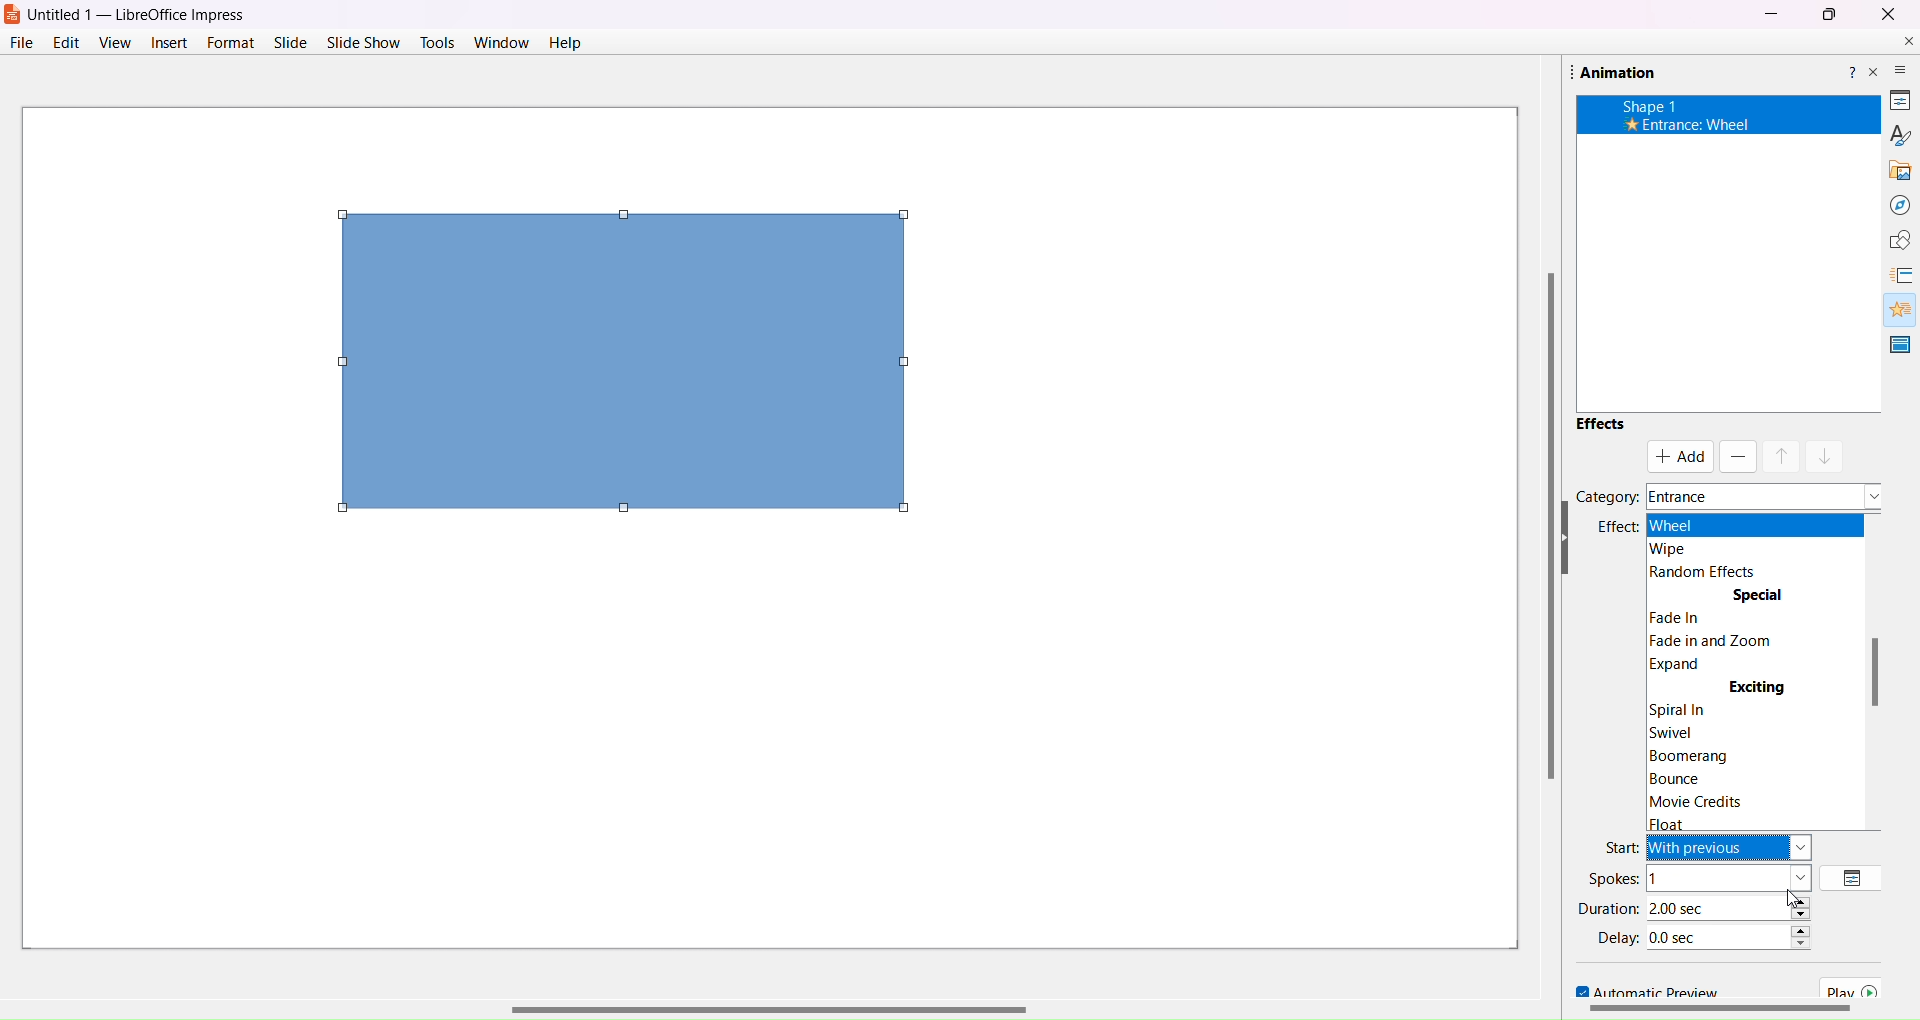 The width and height of the screenshot is (1920, 1020). What do you see at coordinates (1770, 13) in the screenshot?
I see `Minimize` at bounding box center [1770, 13].